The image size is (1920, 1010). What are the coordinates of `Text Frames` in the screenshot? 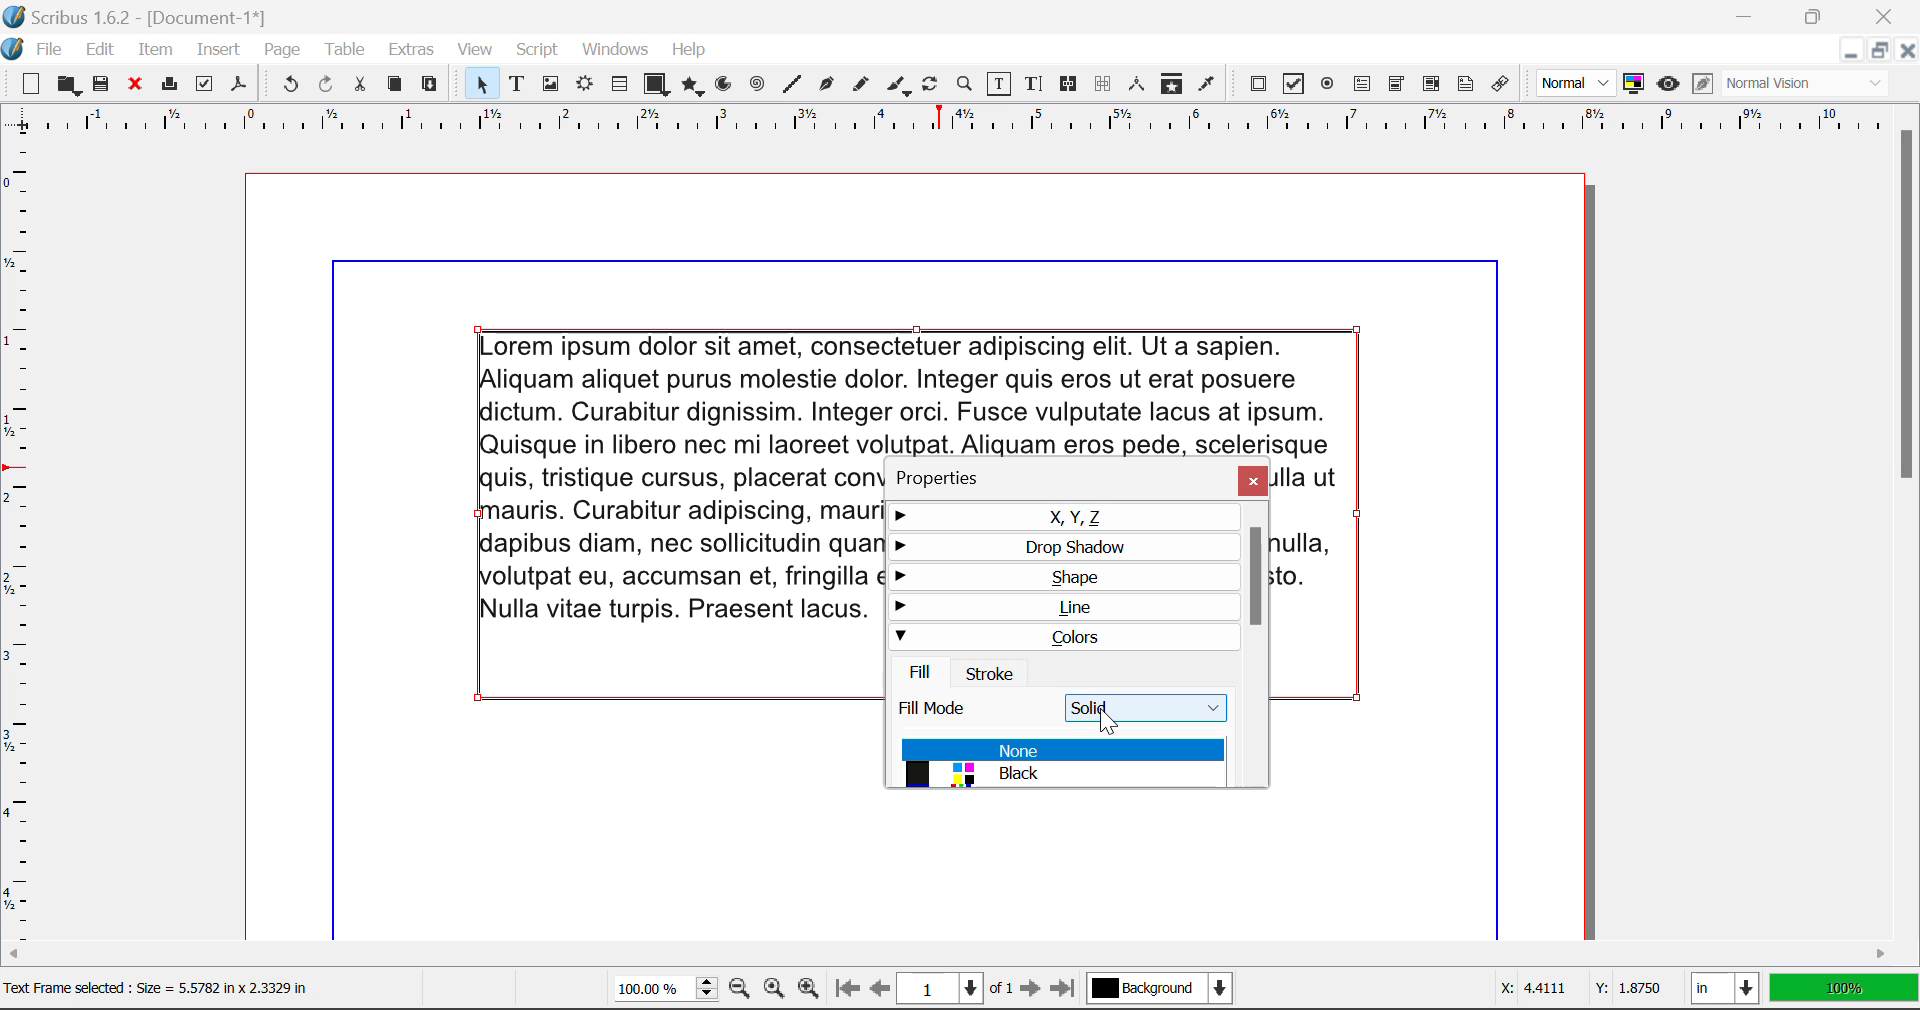 It's located at (517, 86).